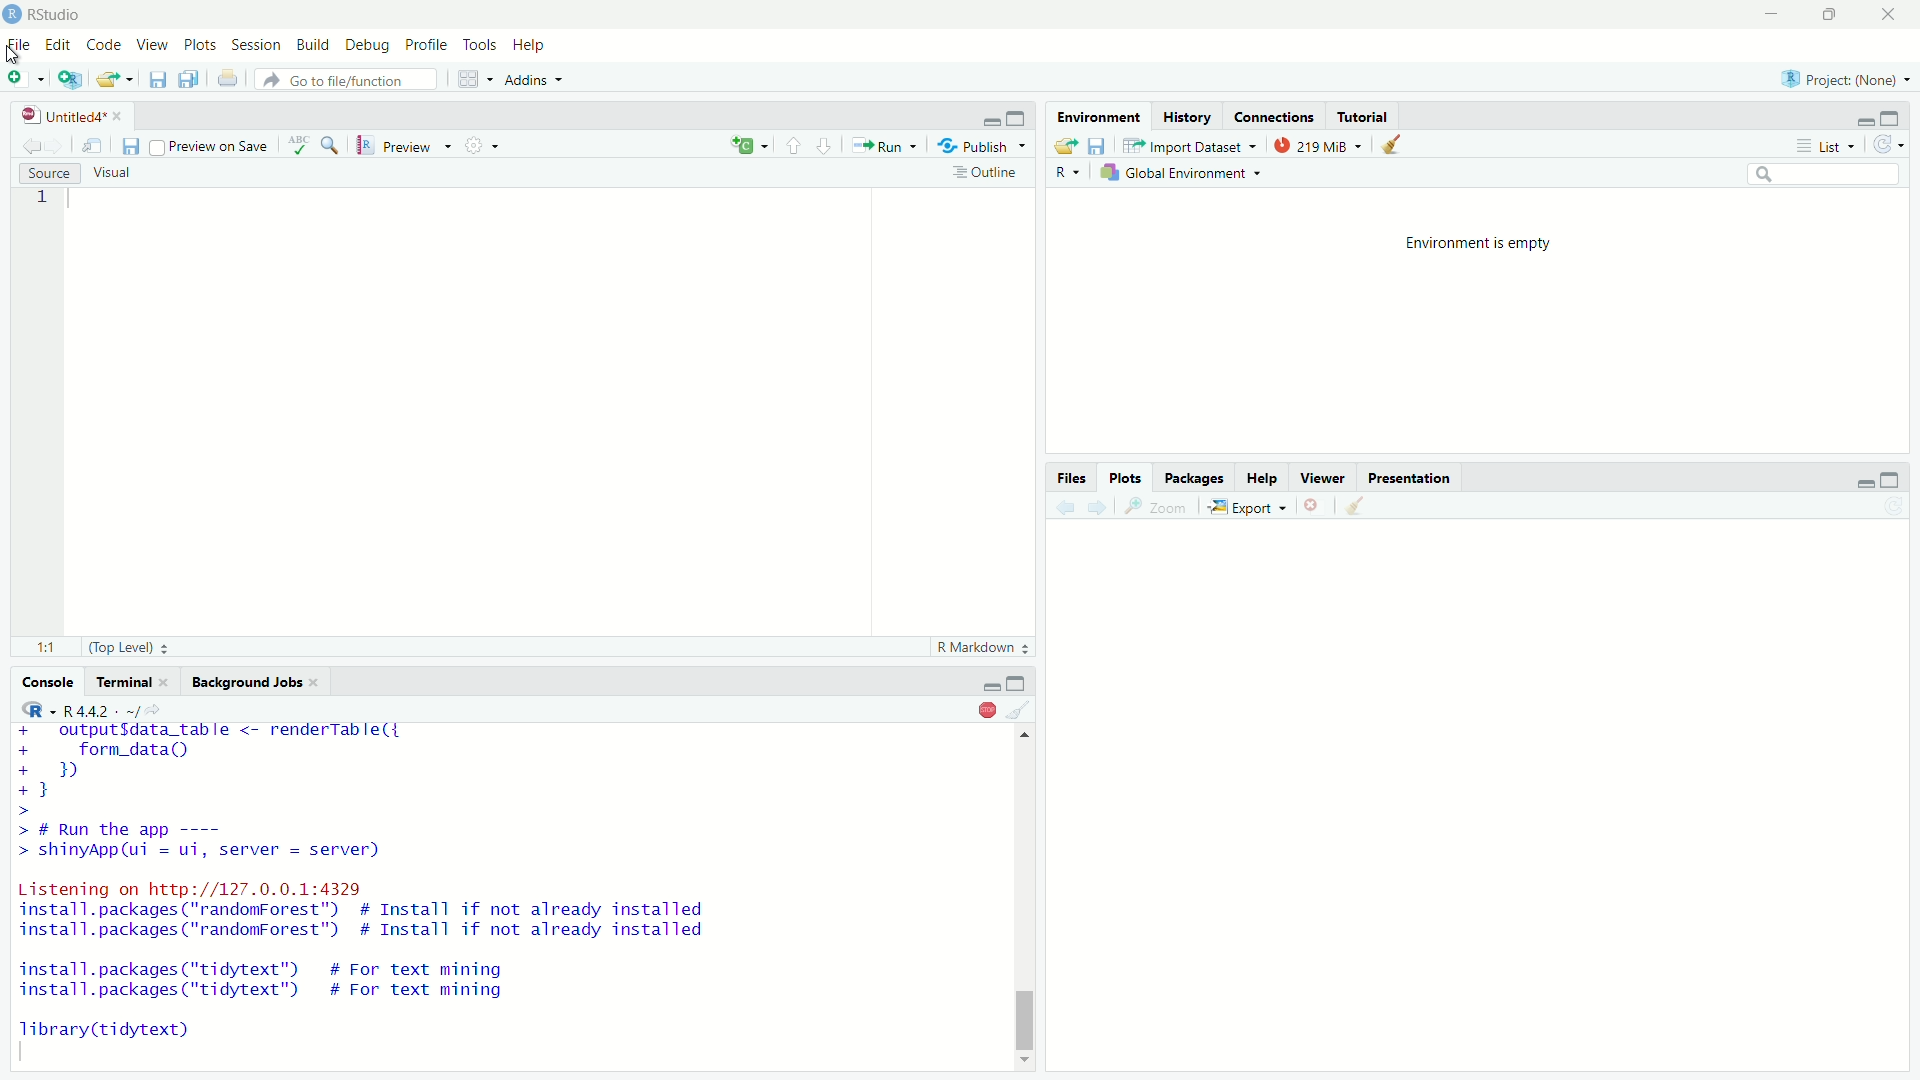 This screenshot has width=1920, height=1080. I want to click on packages, so click(1195, 478).